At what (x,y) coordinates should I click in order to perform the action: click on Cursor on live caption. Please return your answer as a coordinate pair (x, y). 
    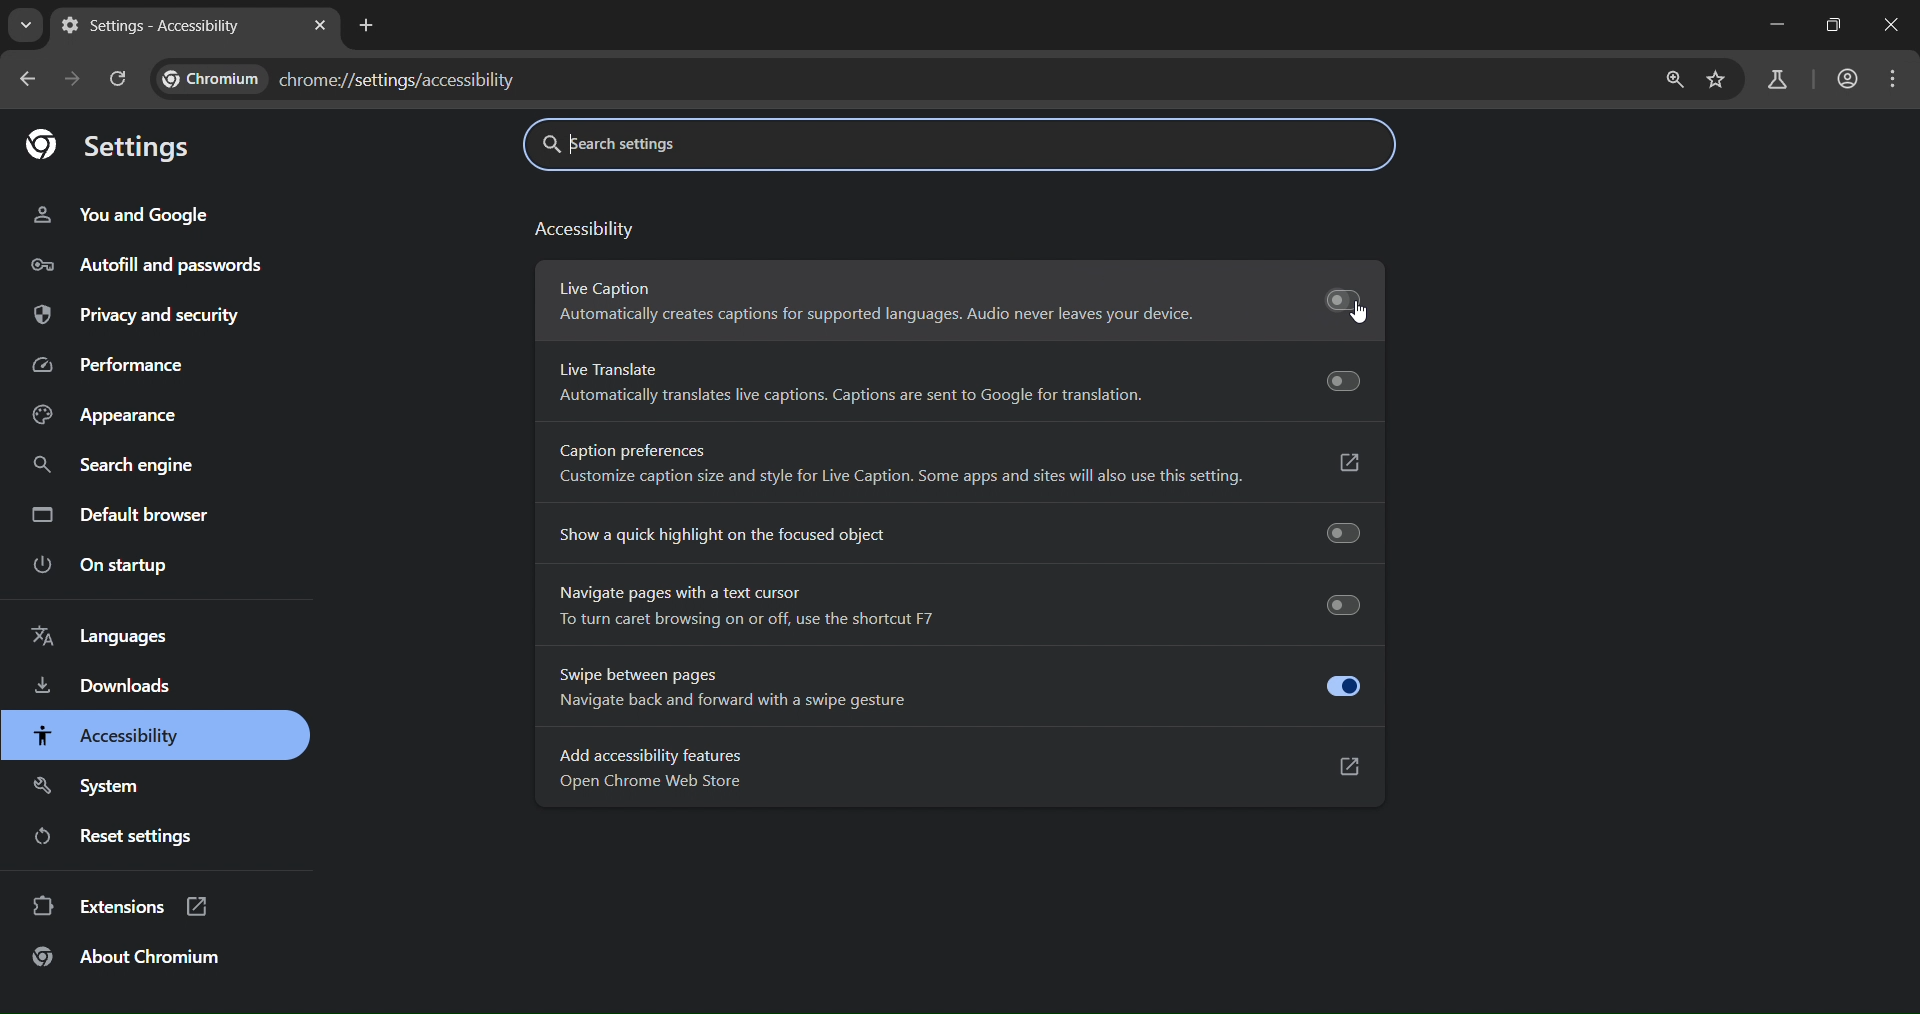
    Looking at the image, I should click on (1354, 315).